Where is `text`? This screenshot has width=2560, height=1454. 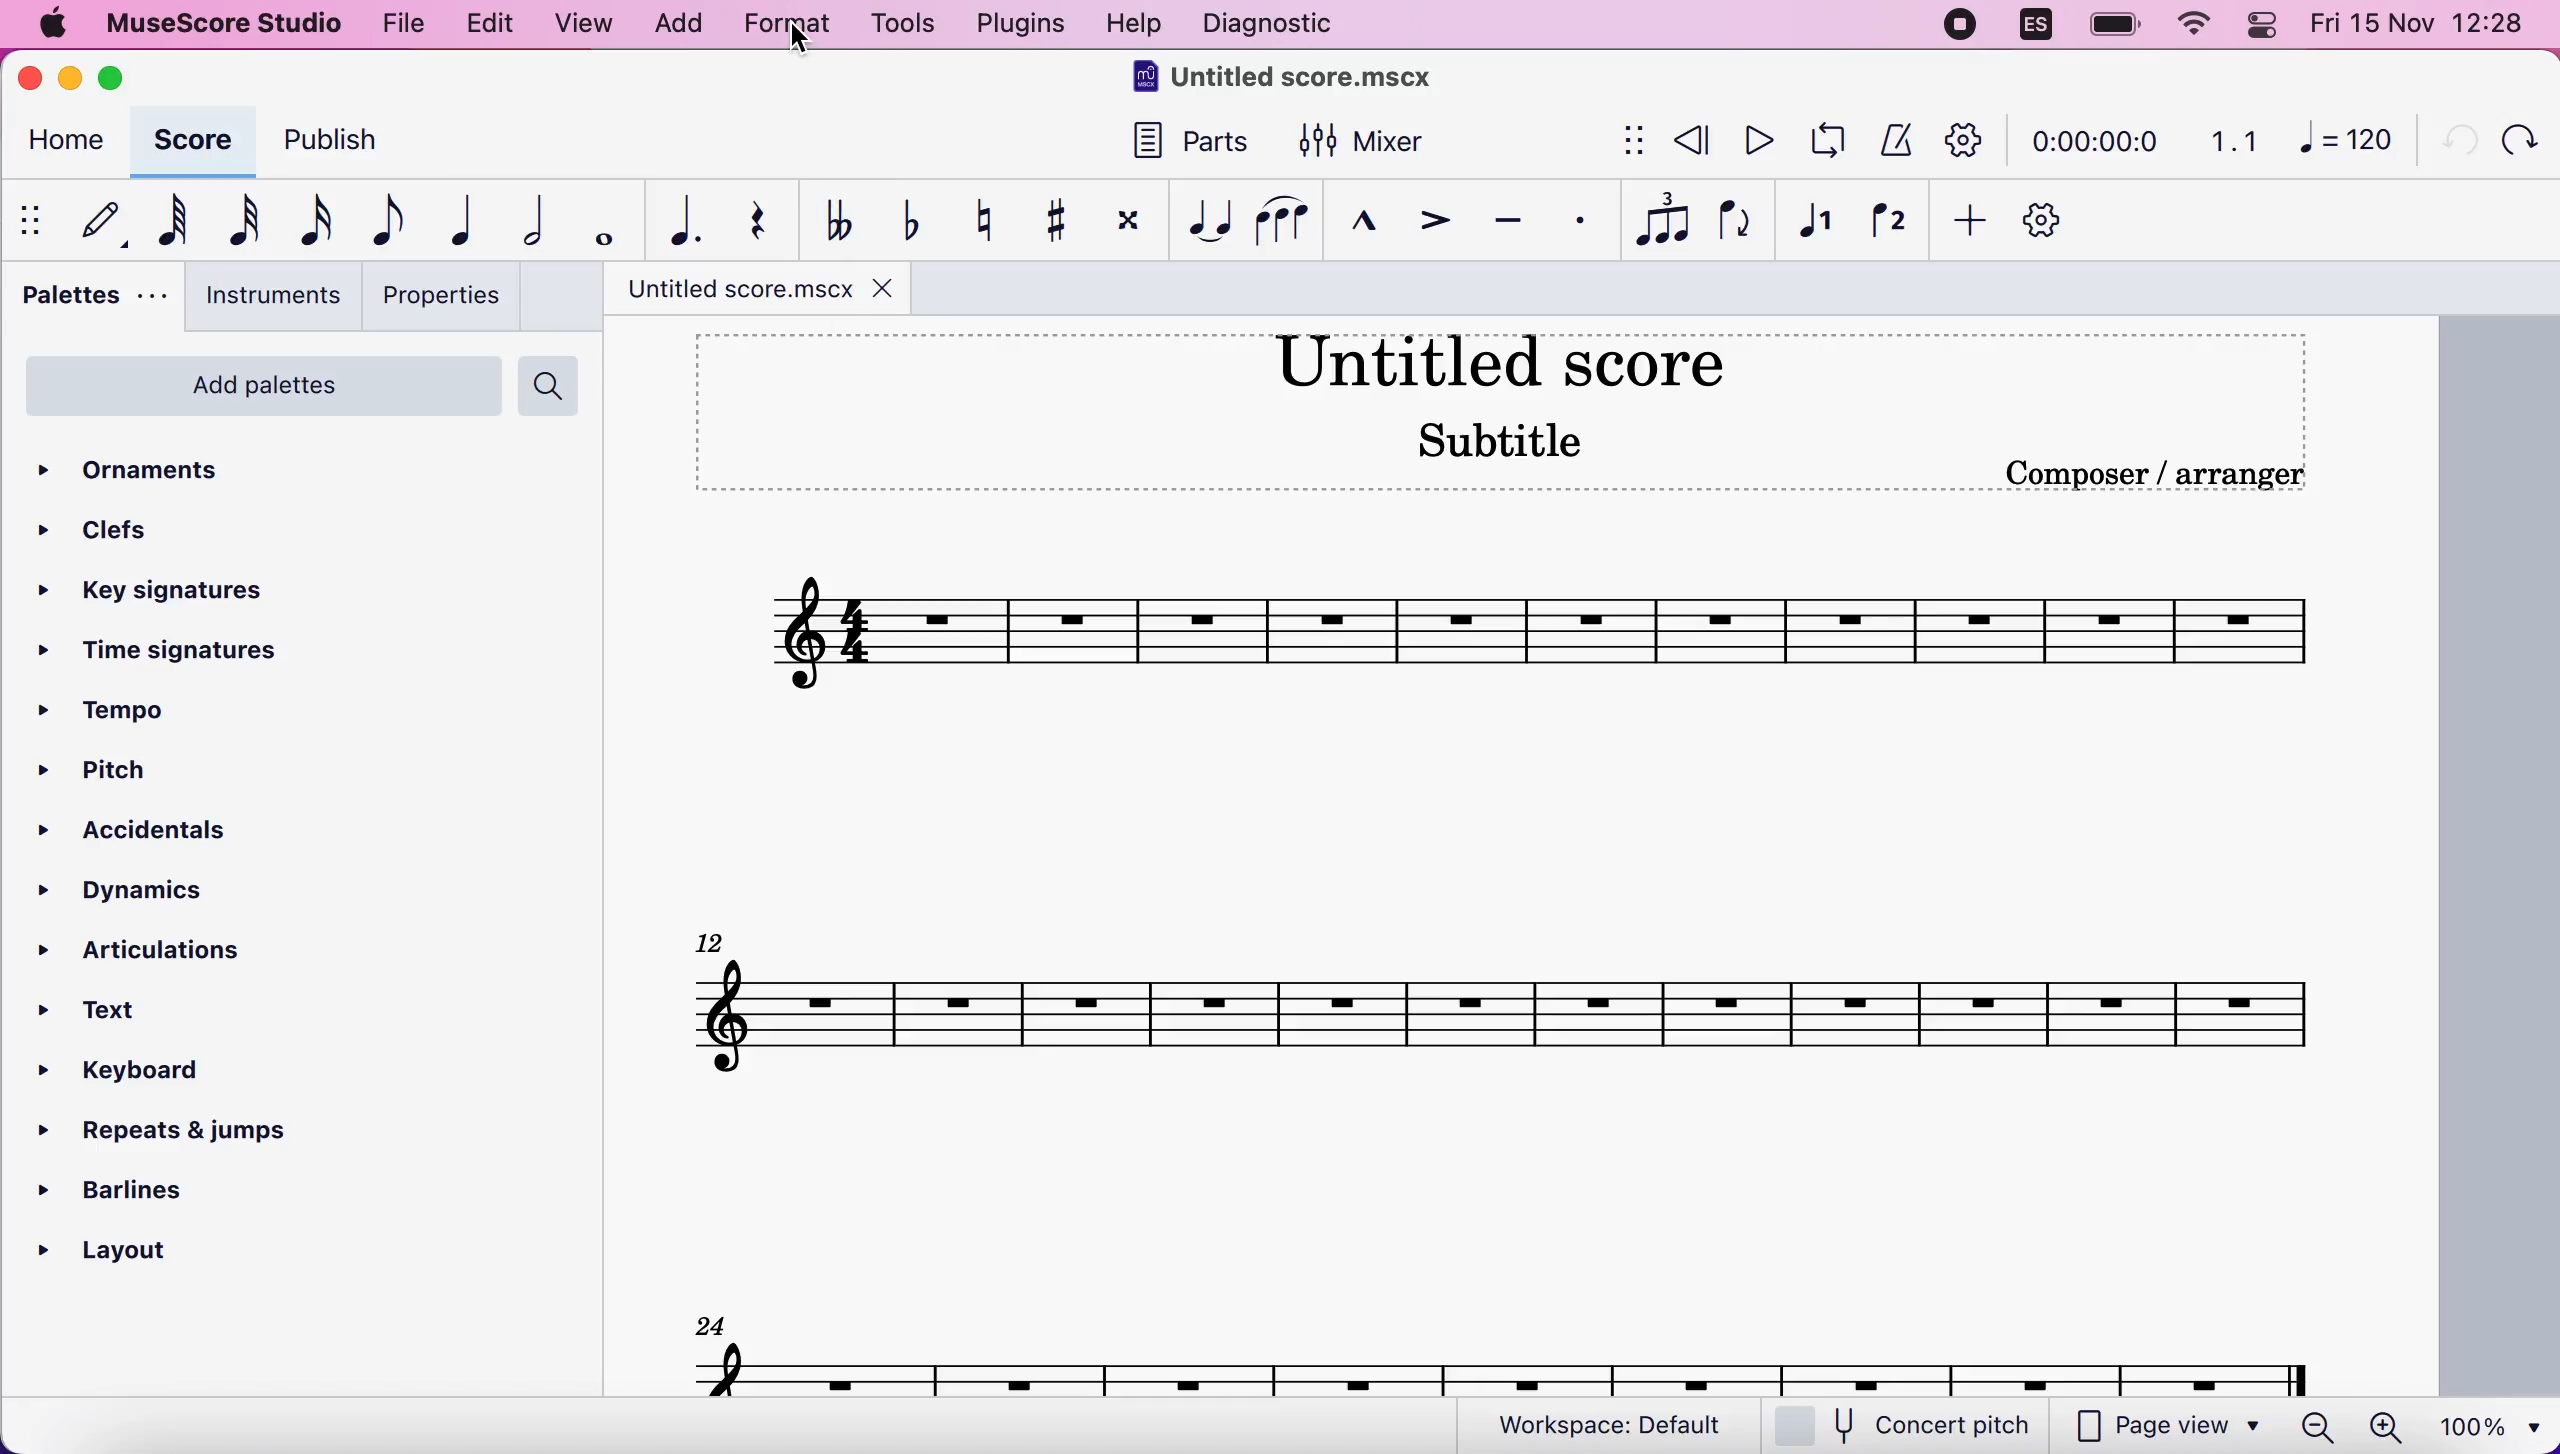
text is located at coordinates (112, 1013).